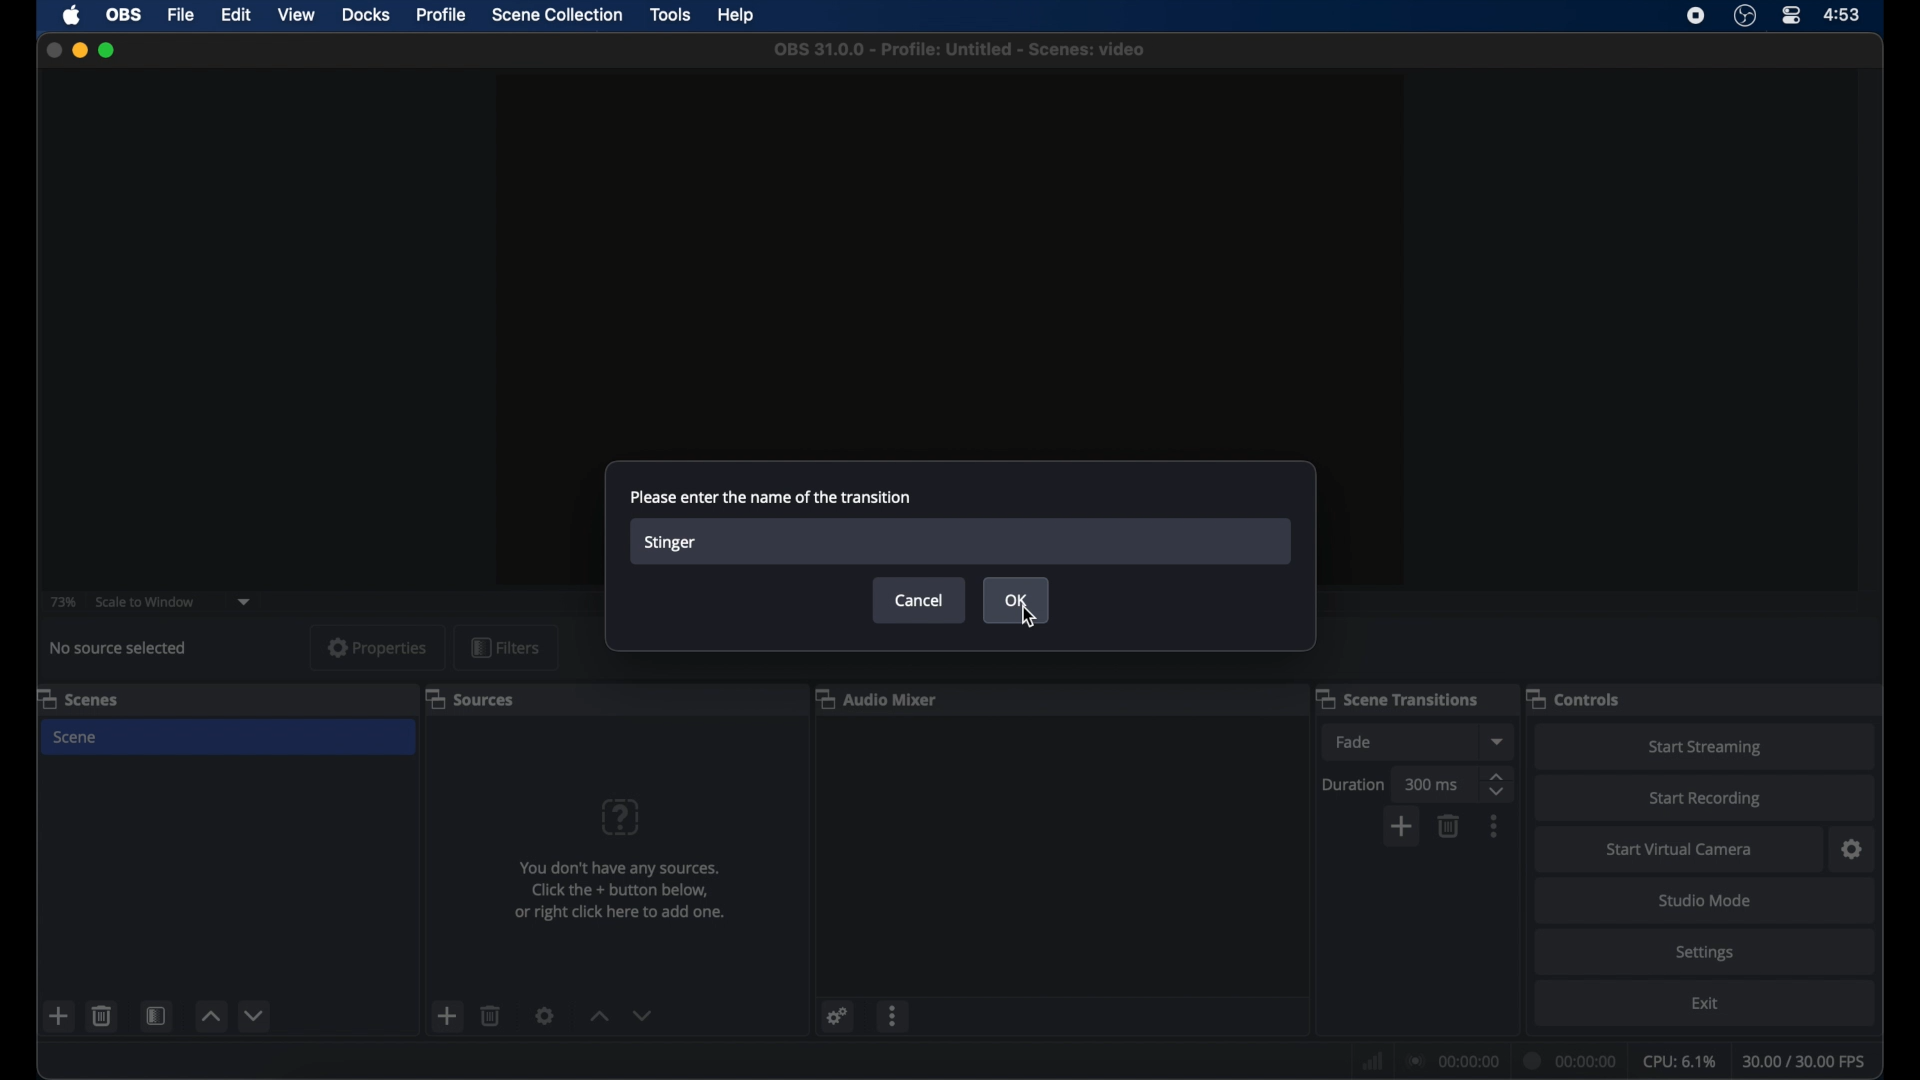 This screenshot has height=1080, width=1920. Describe the element at coordinates (1450, 1060) in the screenshot. I see `connection` at that location.